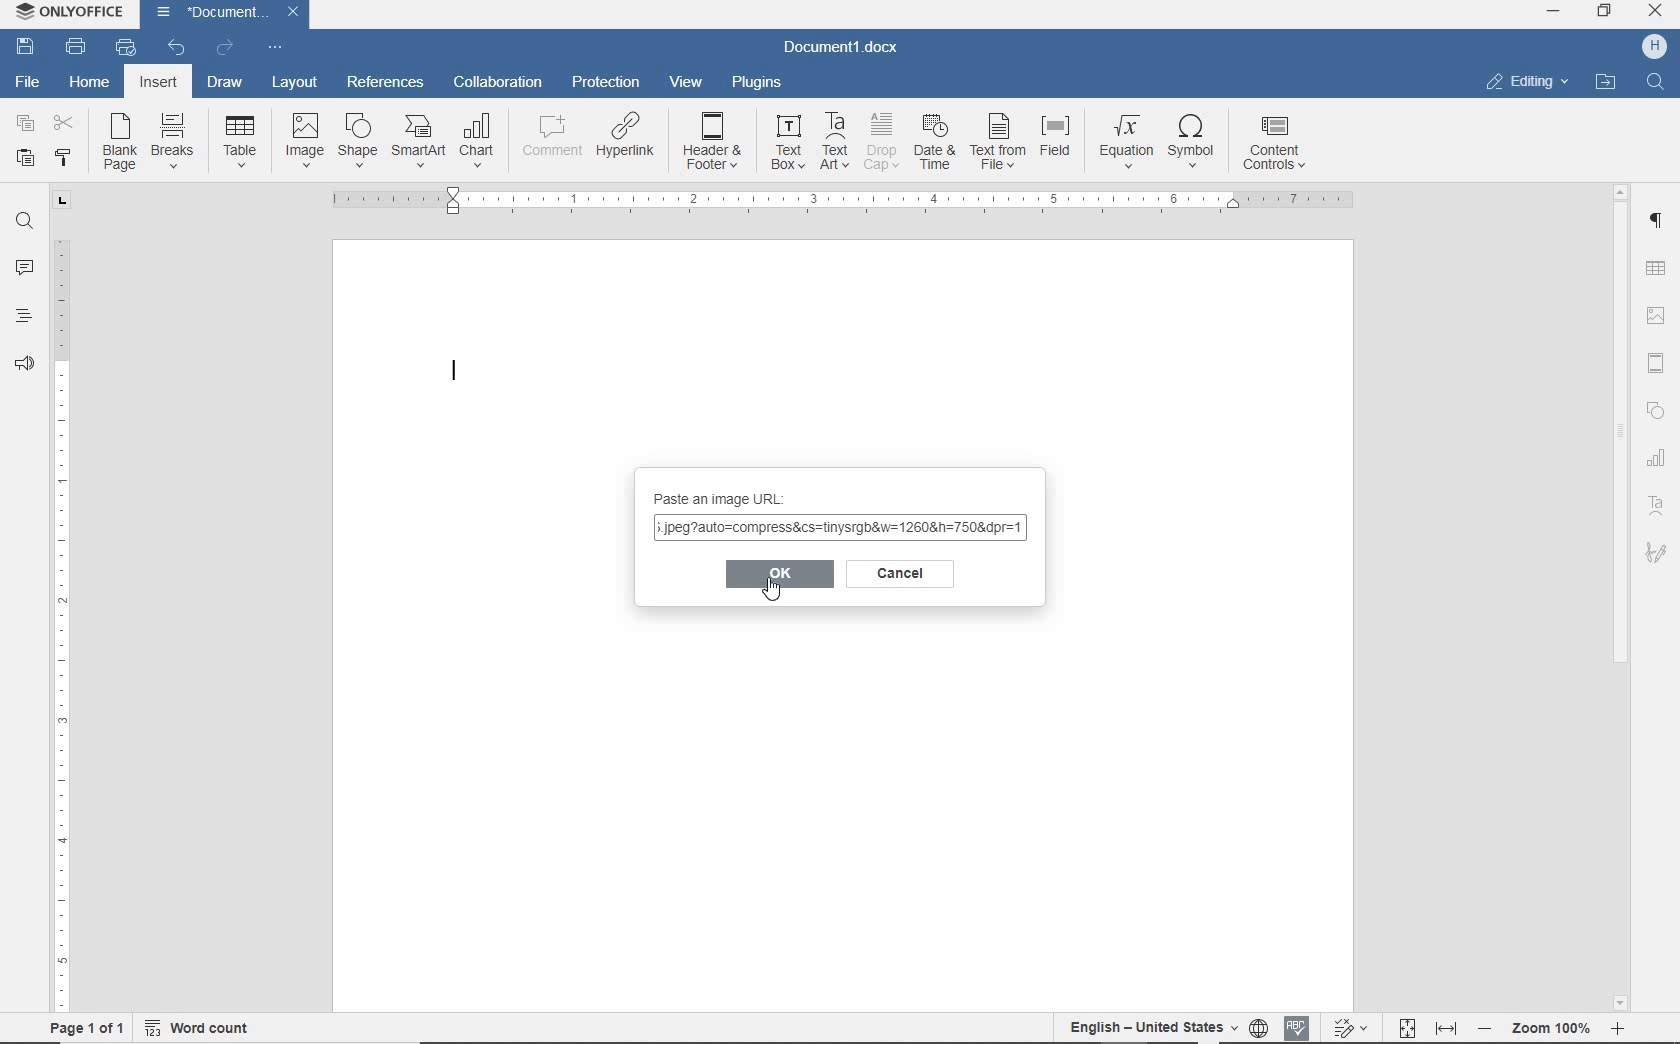 The width and height of the screenshot is (1680, 1044). Describe the element at coordinates (230, 13) in the screenshot. I see `Document1(document name)` at that location.